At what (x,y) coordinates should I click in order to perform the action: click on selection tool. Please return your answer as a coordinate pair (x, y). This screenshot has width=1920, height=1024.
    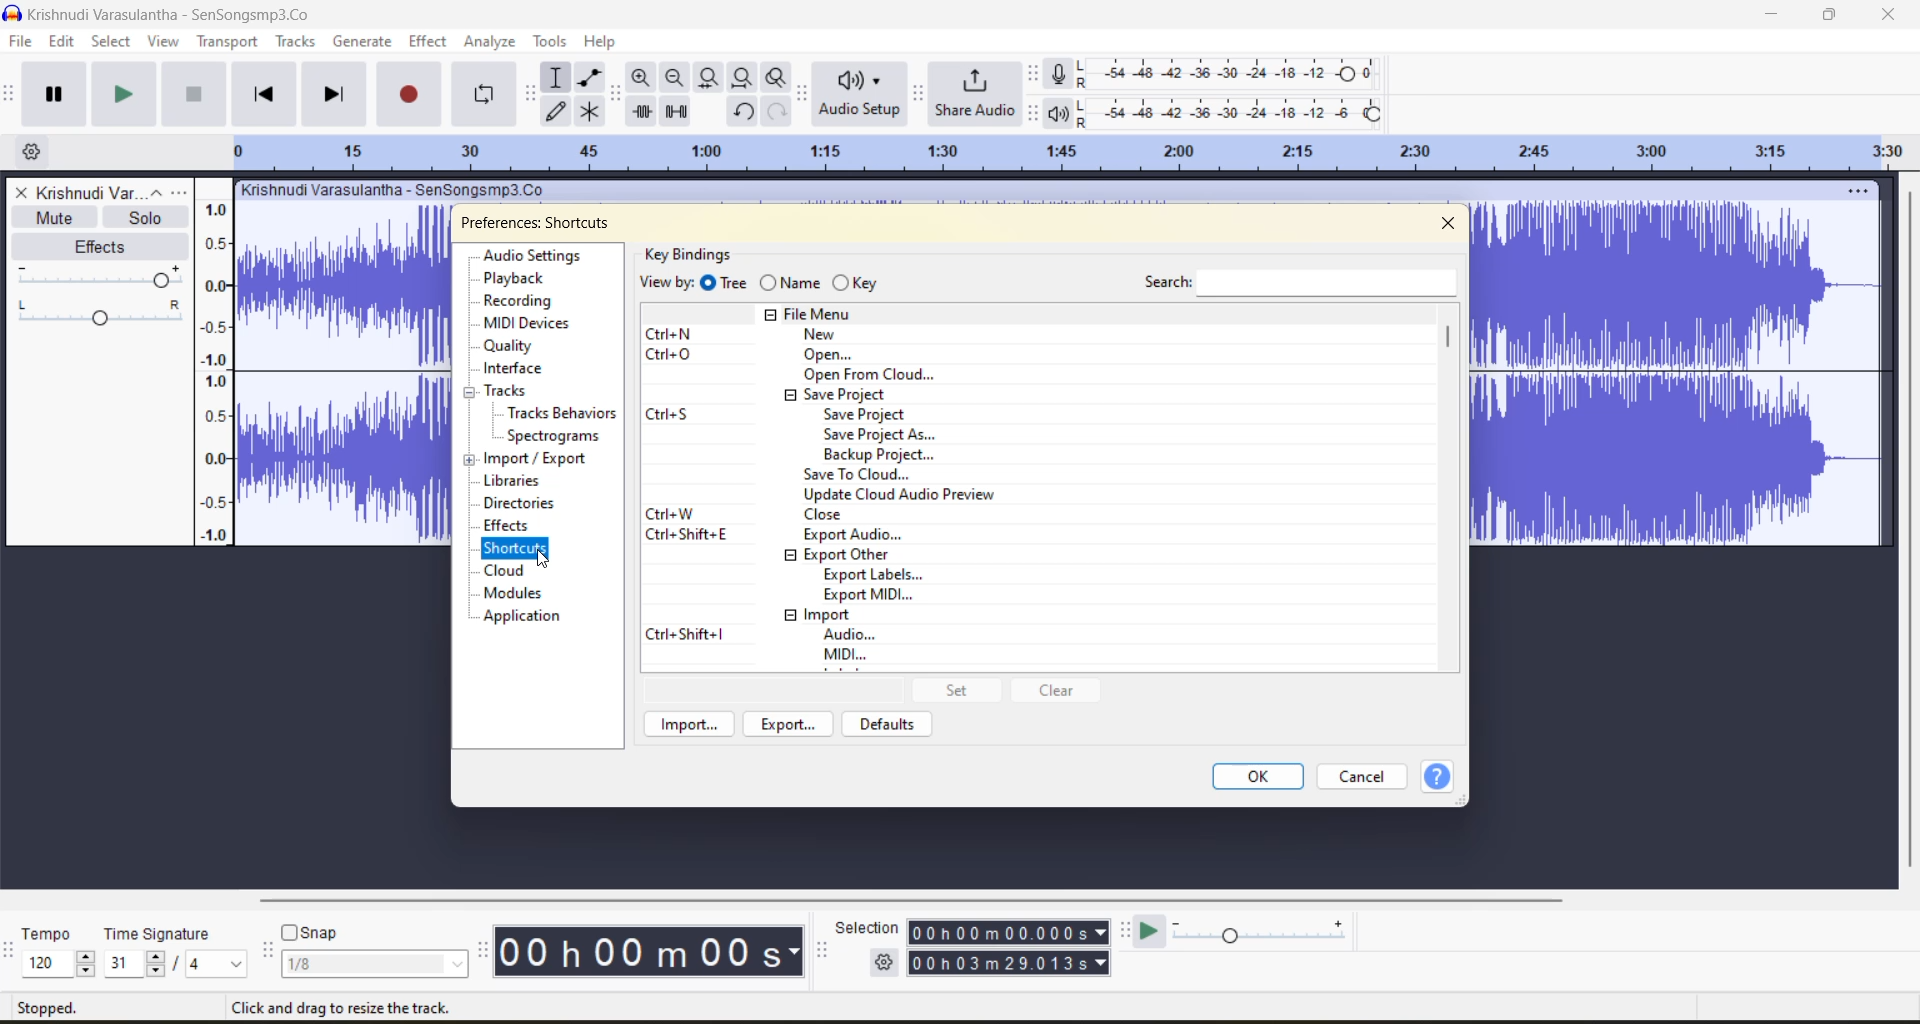
    Looking at the image, I should click on (556, 76).